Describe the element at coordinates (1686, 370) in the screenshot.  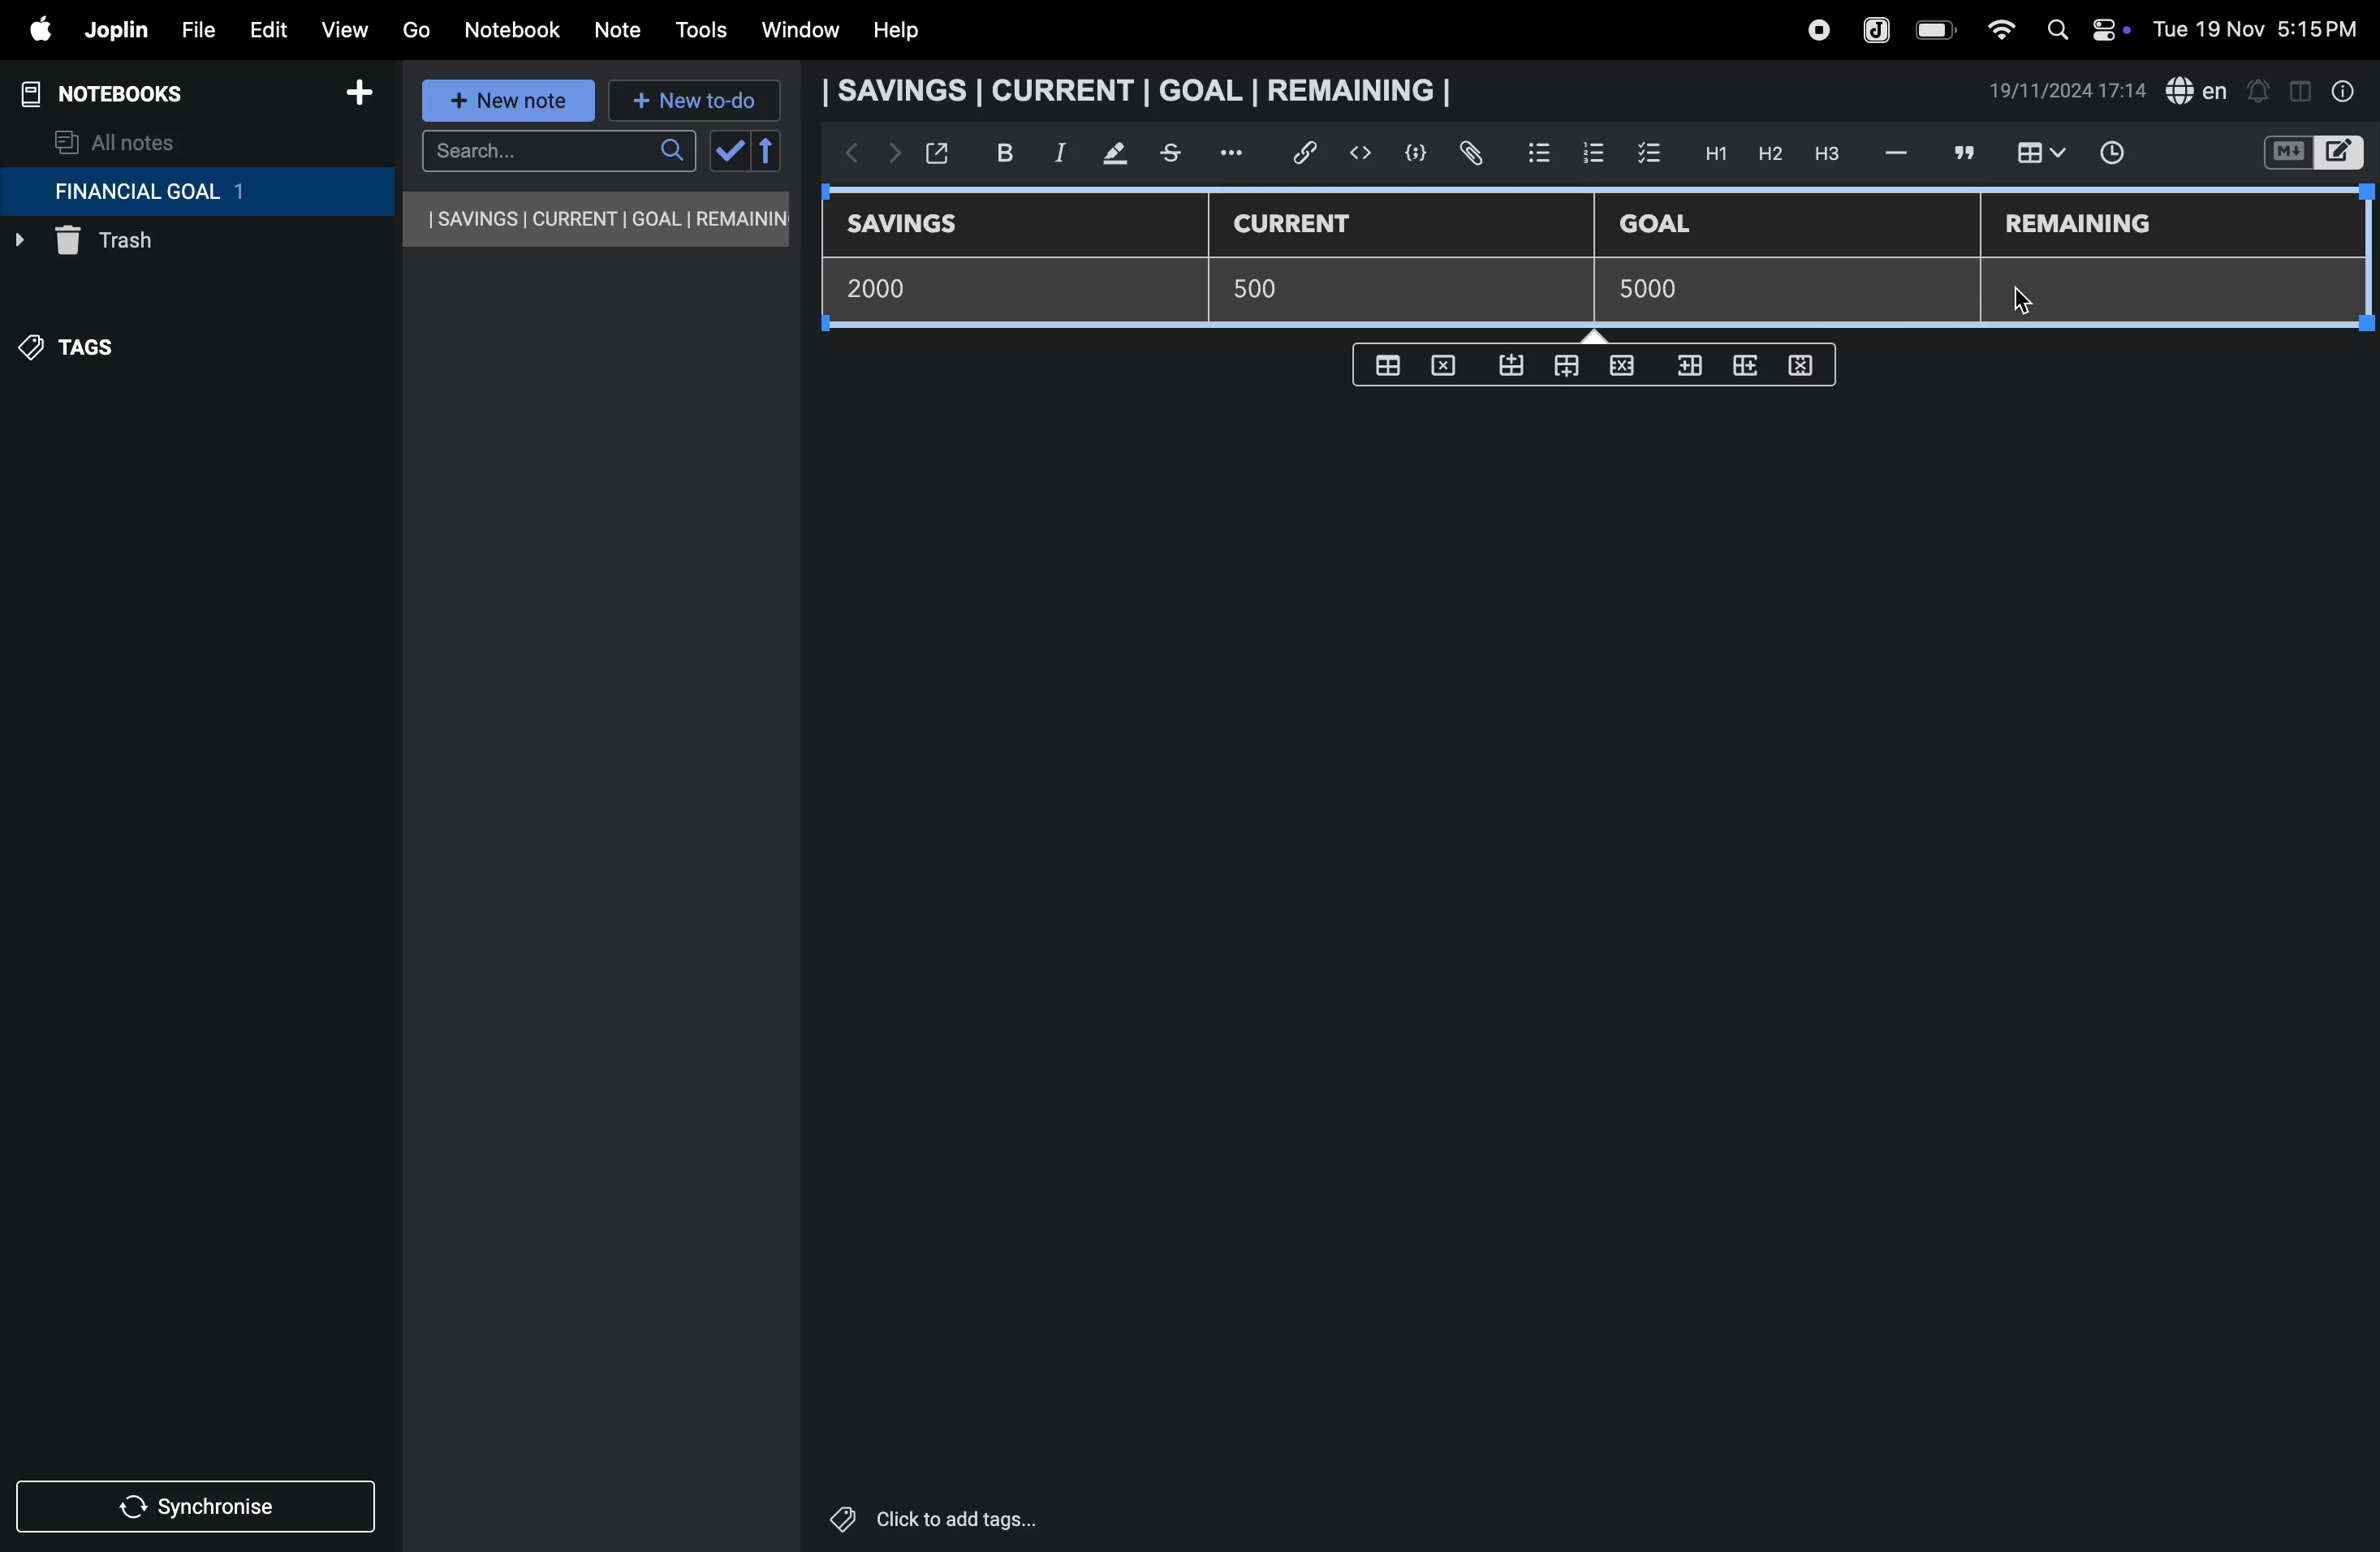
I see `inser rows` at that location.